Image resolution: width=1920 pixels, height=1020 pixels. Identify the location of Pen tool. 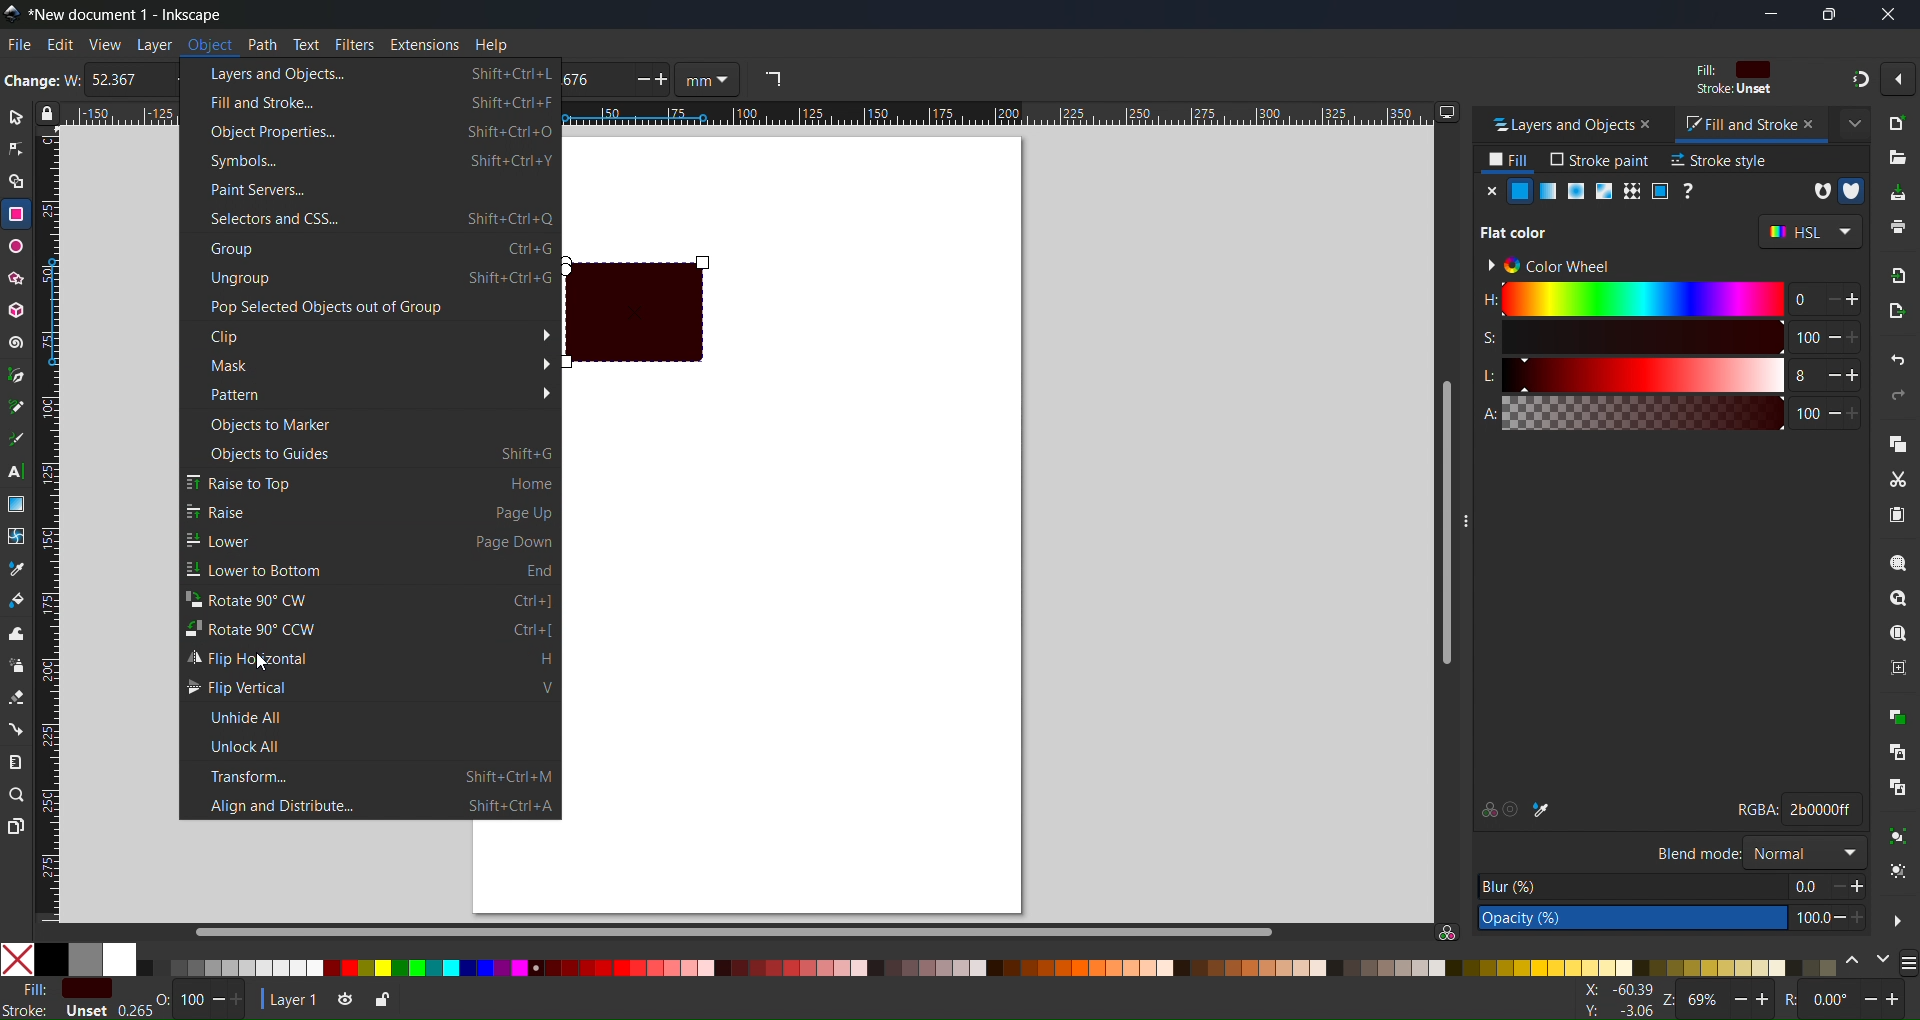
(17, 373).